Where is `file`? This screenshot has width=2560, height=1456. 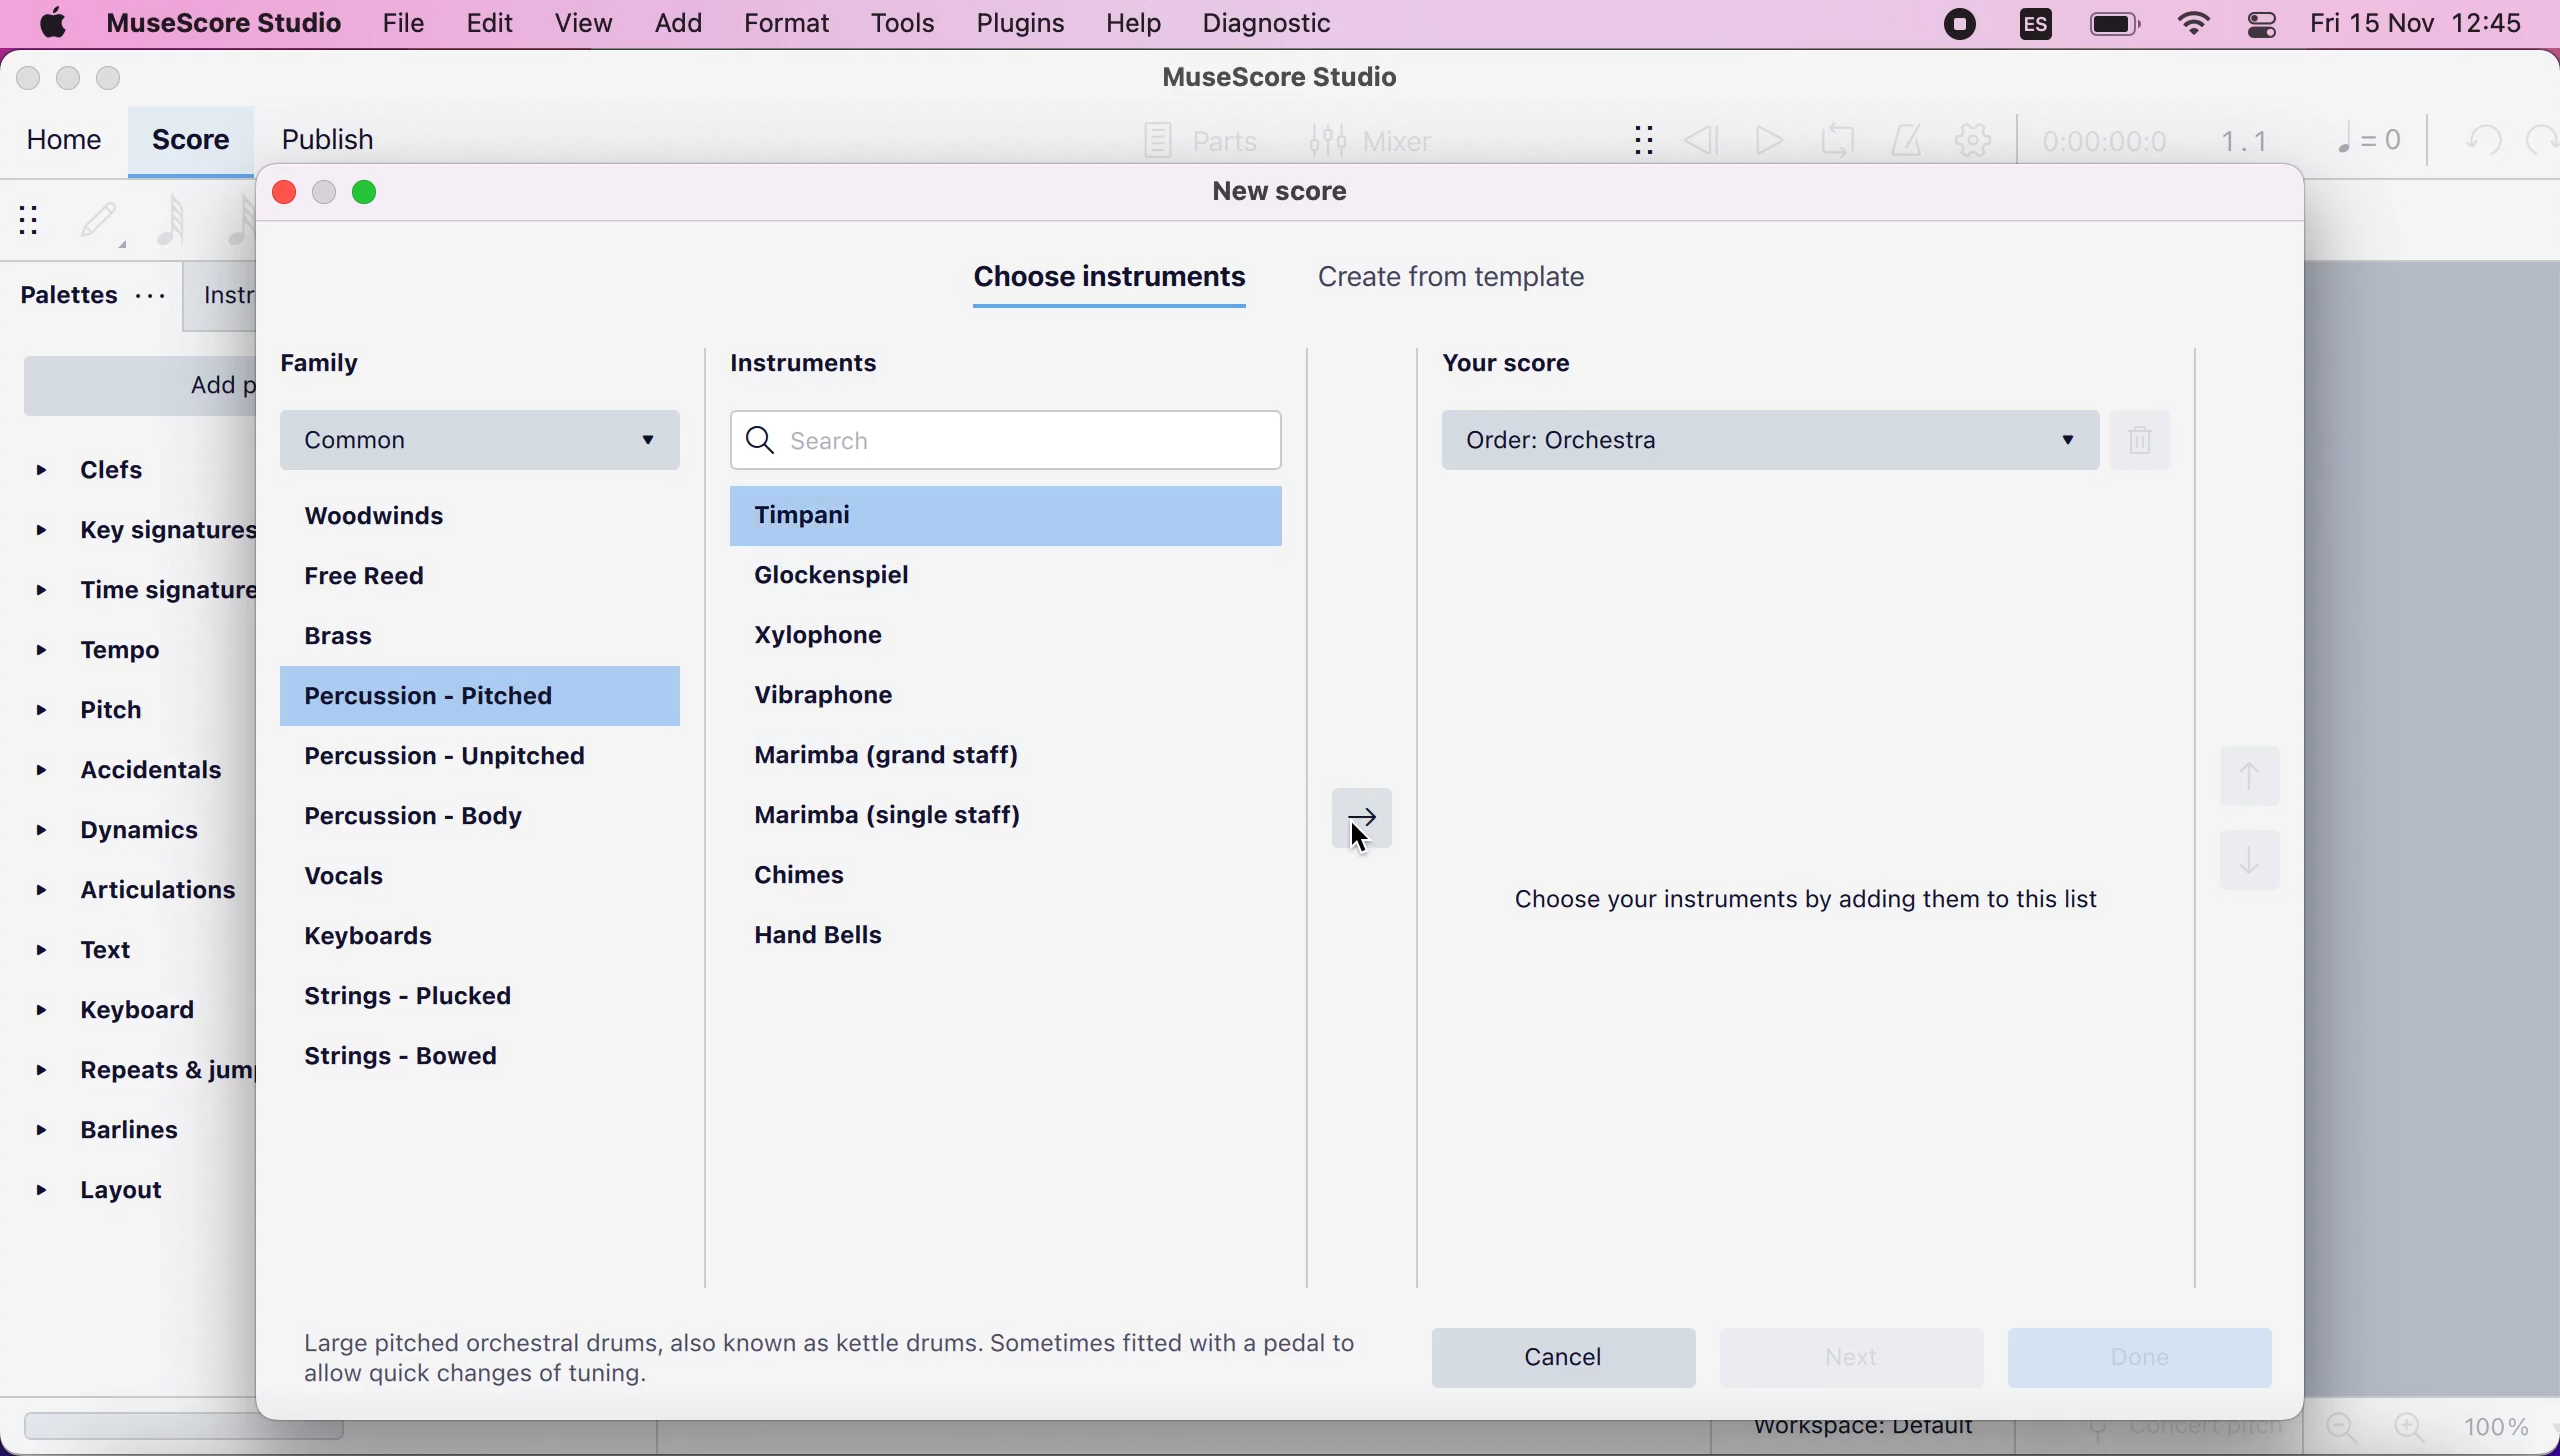 file is located at coordinates (405, 26).